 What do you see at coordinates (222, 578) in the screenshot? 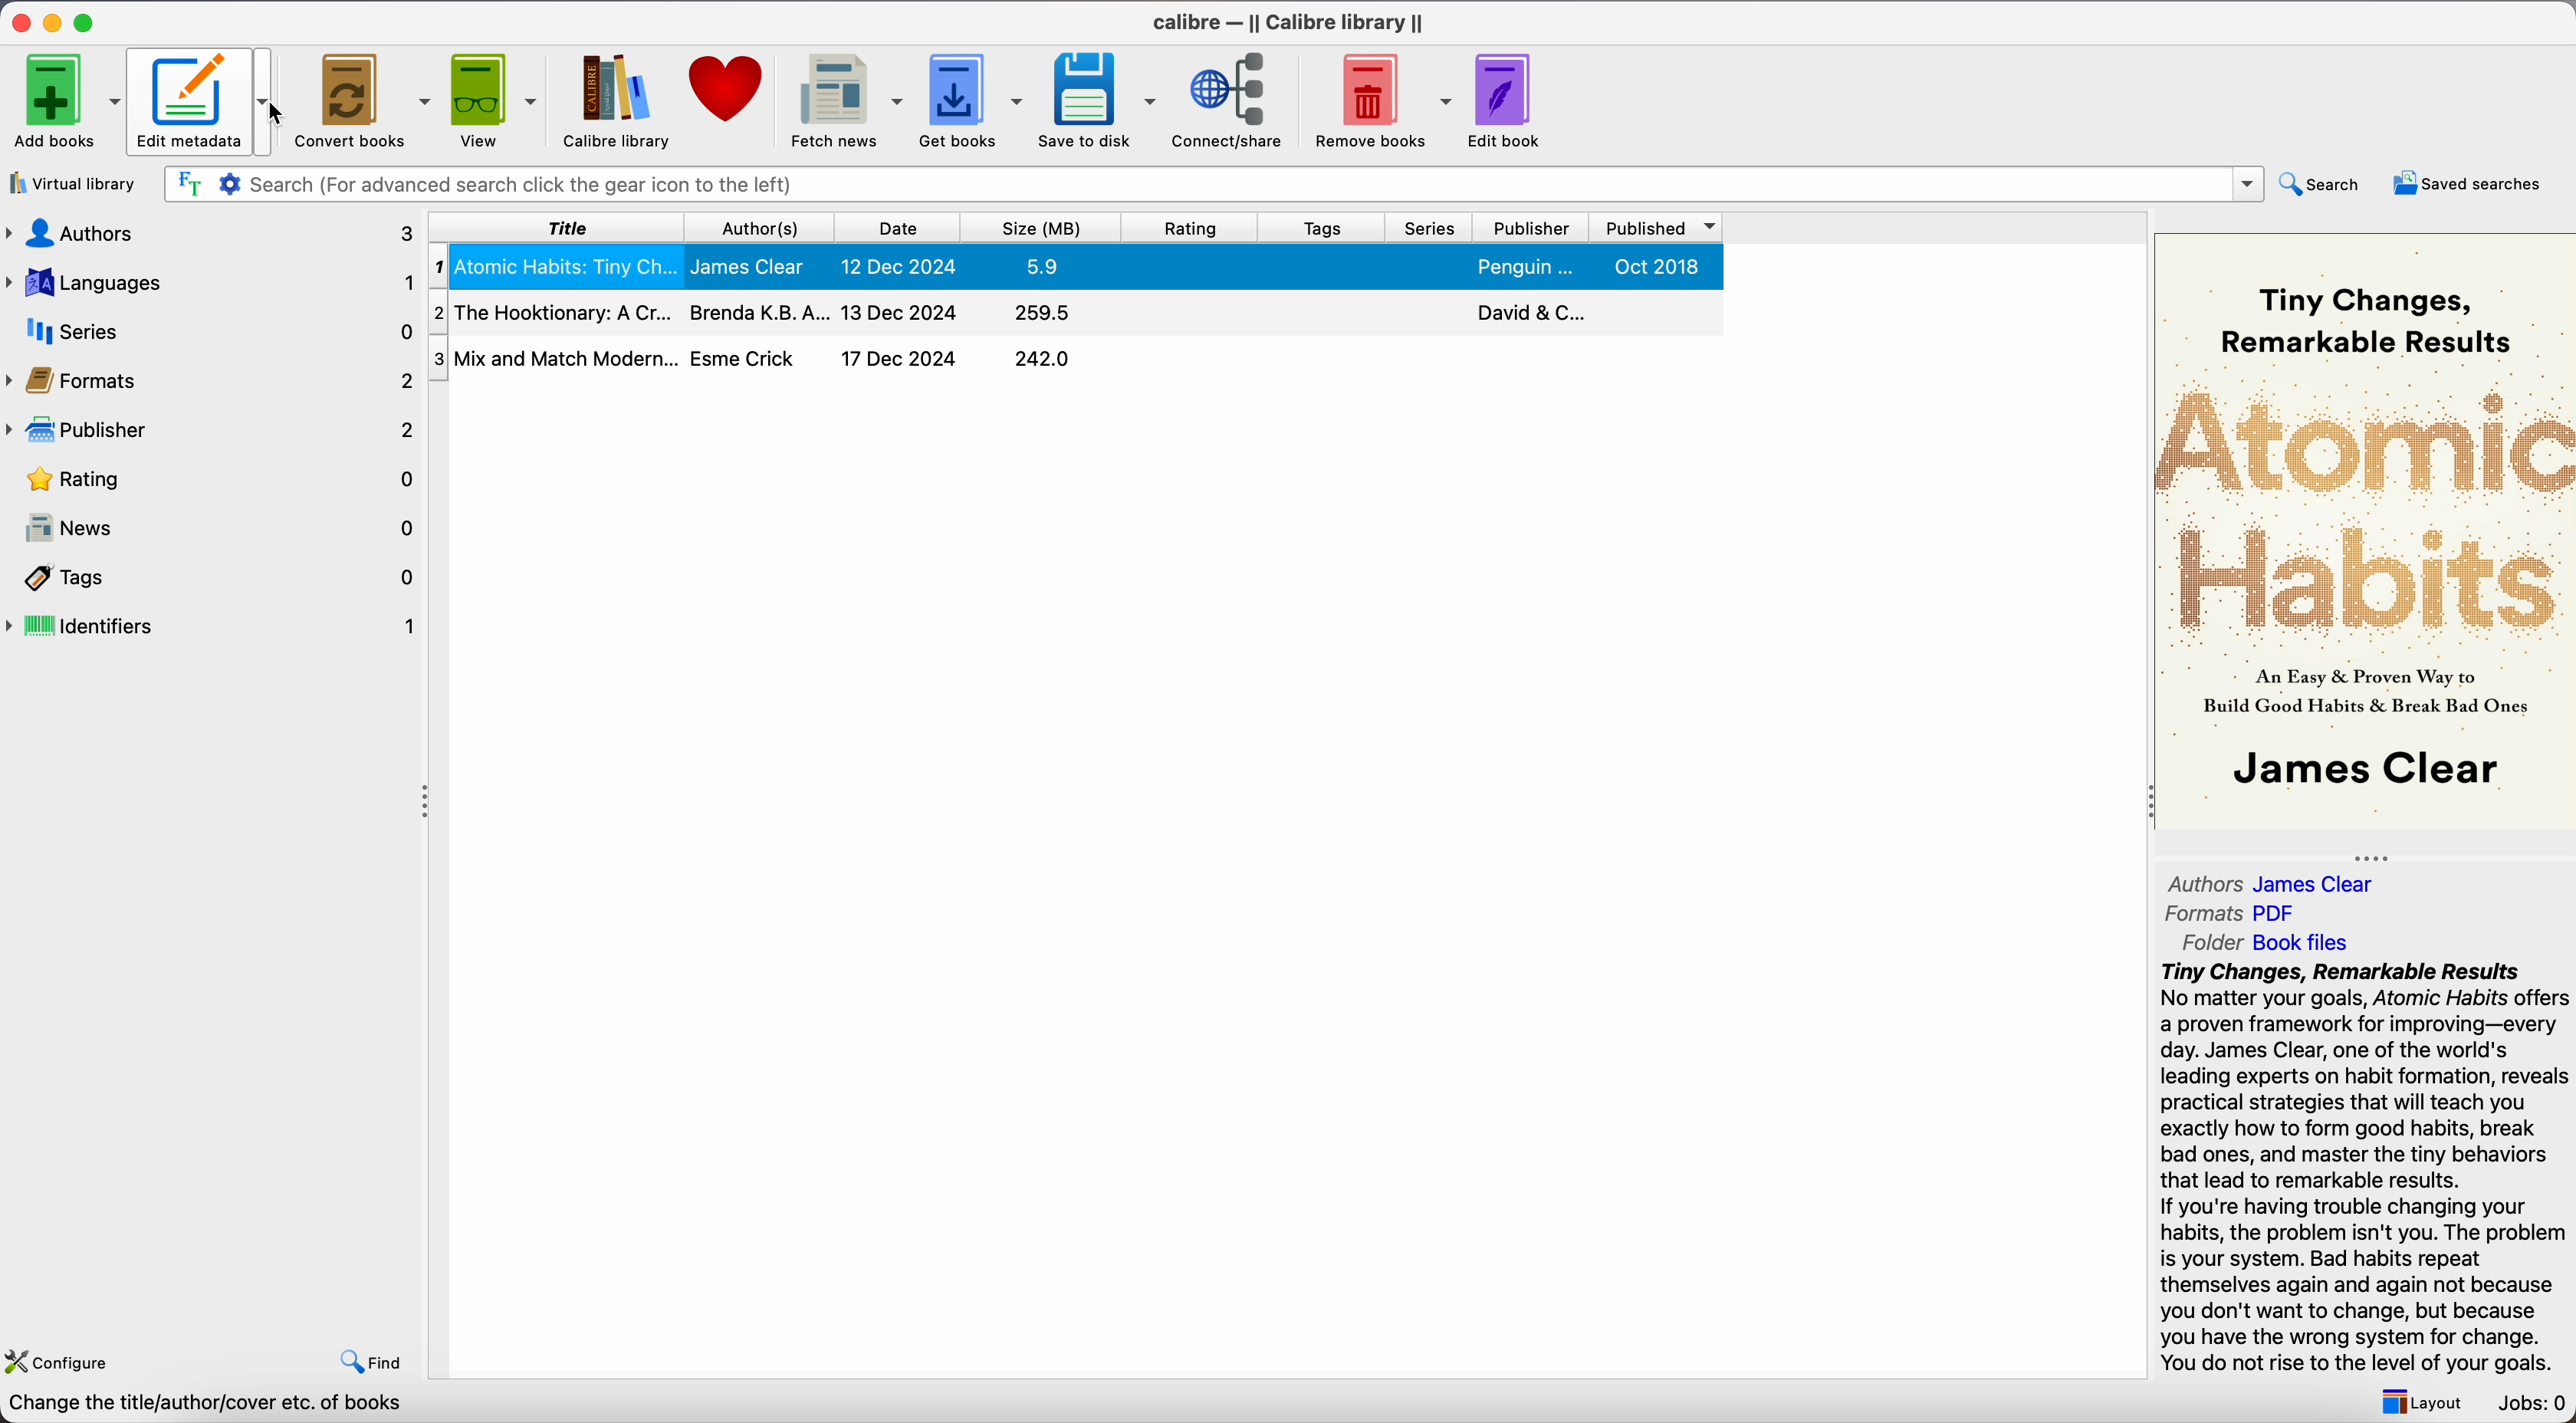
I see `tags` at bounding box center [222, 578].